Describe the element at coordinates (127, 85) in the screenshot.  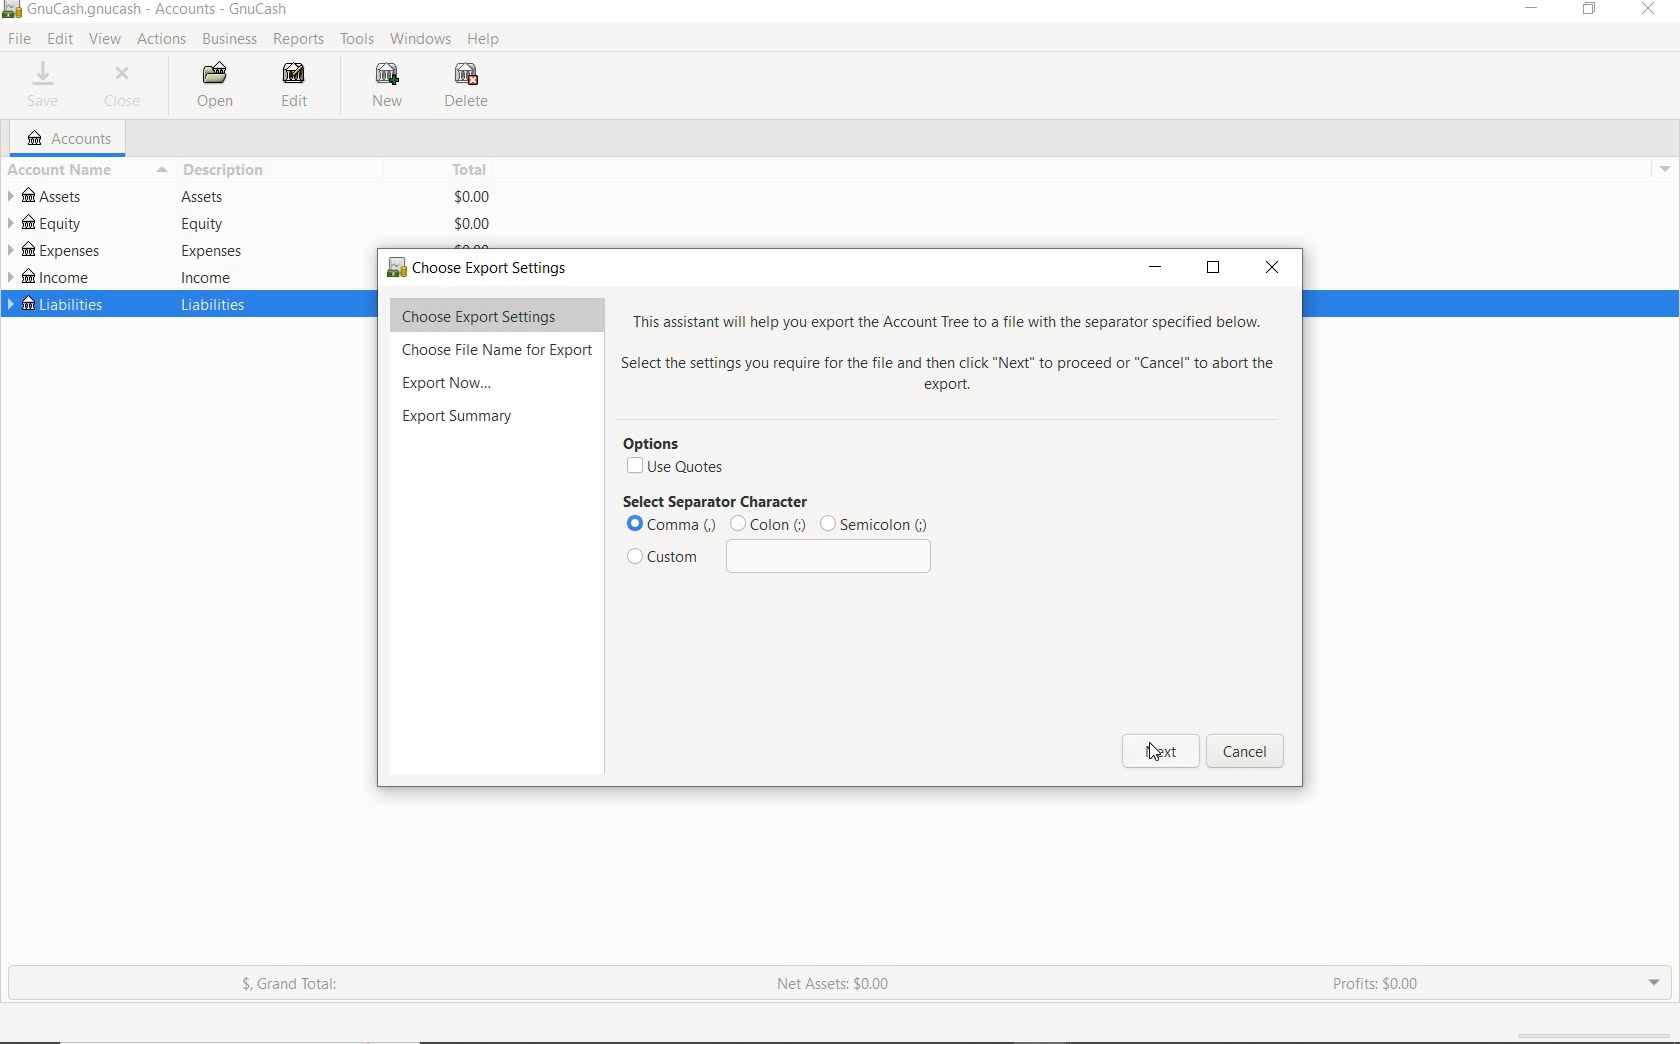
I see `CLOSE` at that location.